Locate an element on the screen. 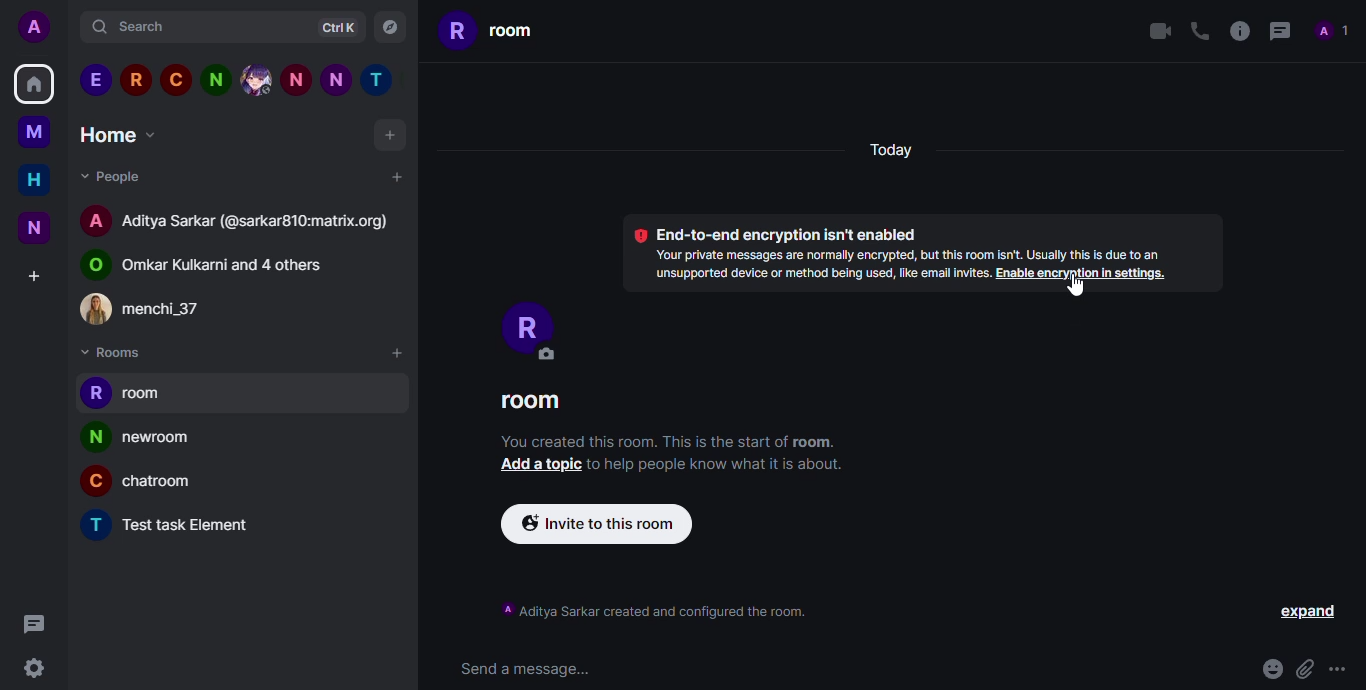 The height and width of the screenshot is (690, 1366). room is located at coordinates (165, 486).